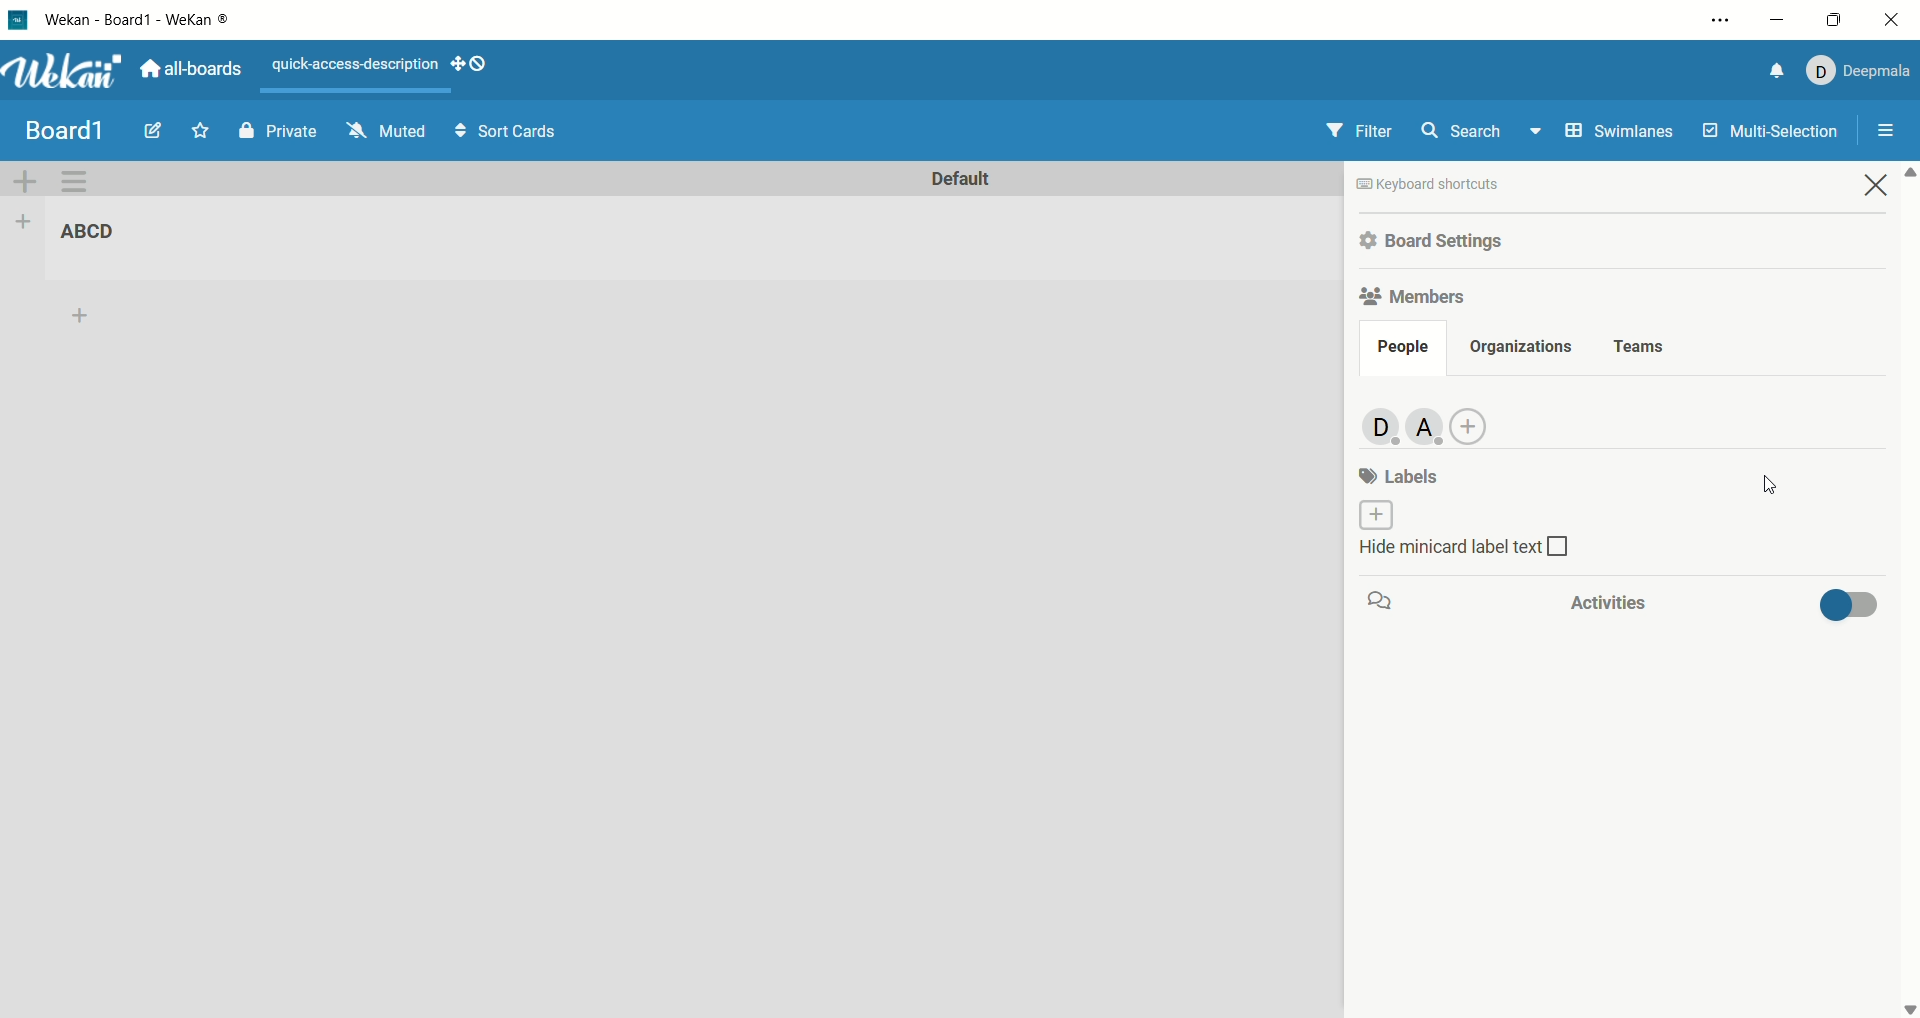 This screenshot has width=1920, height=1018. Describe the element at coordinates (1641, 348) in the screenshot. I see `teams` at that location.